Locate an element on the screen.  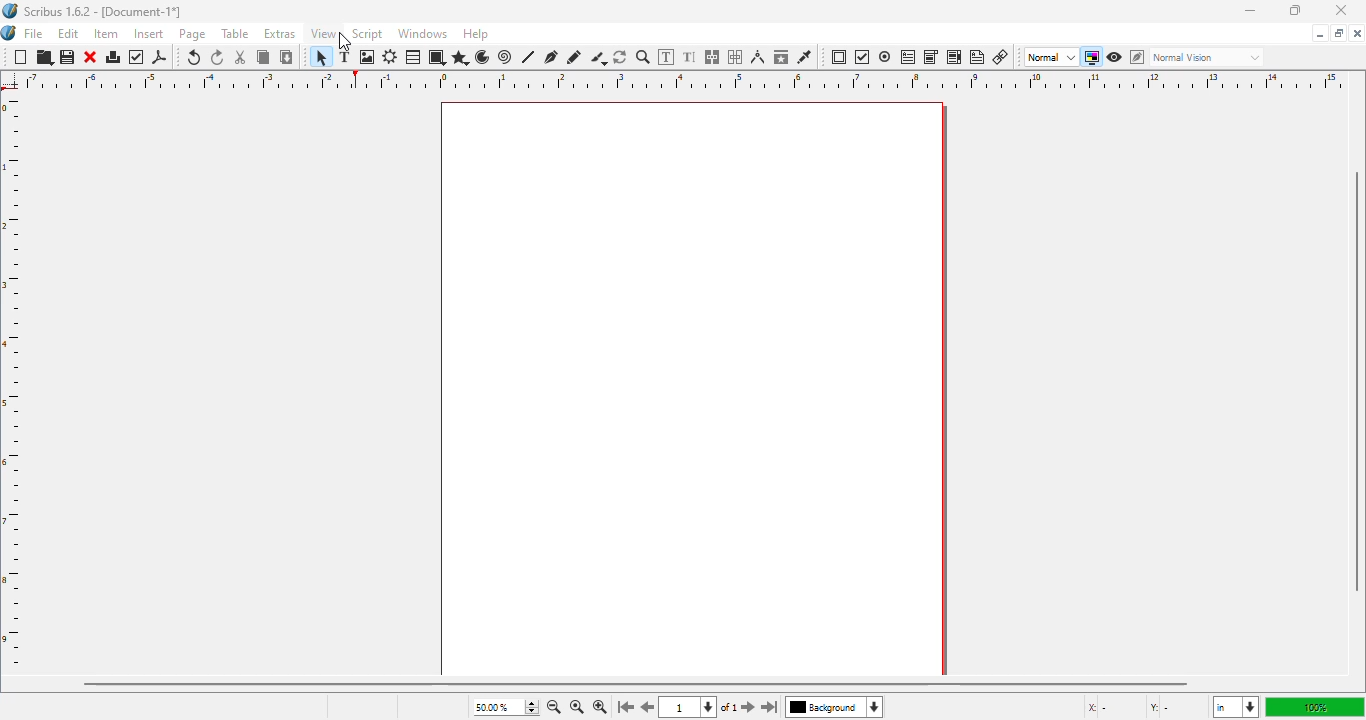
in is located at coordinates (1234, 708).